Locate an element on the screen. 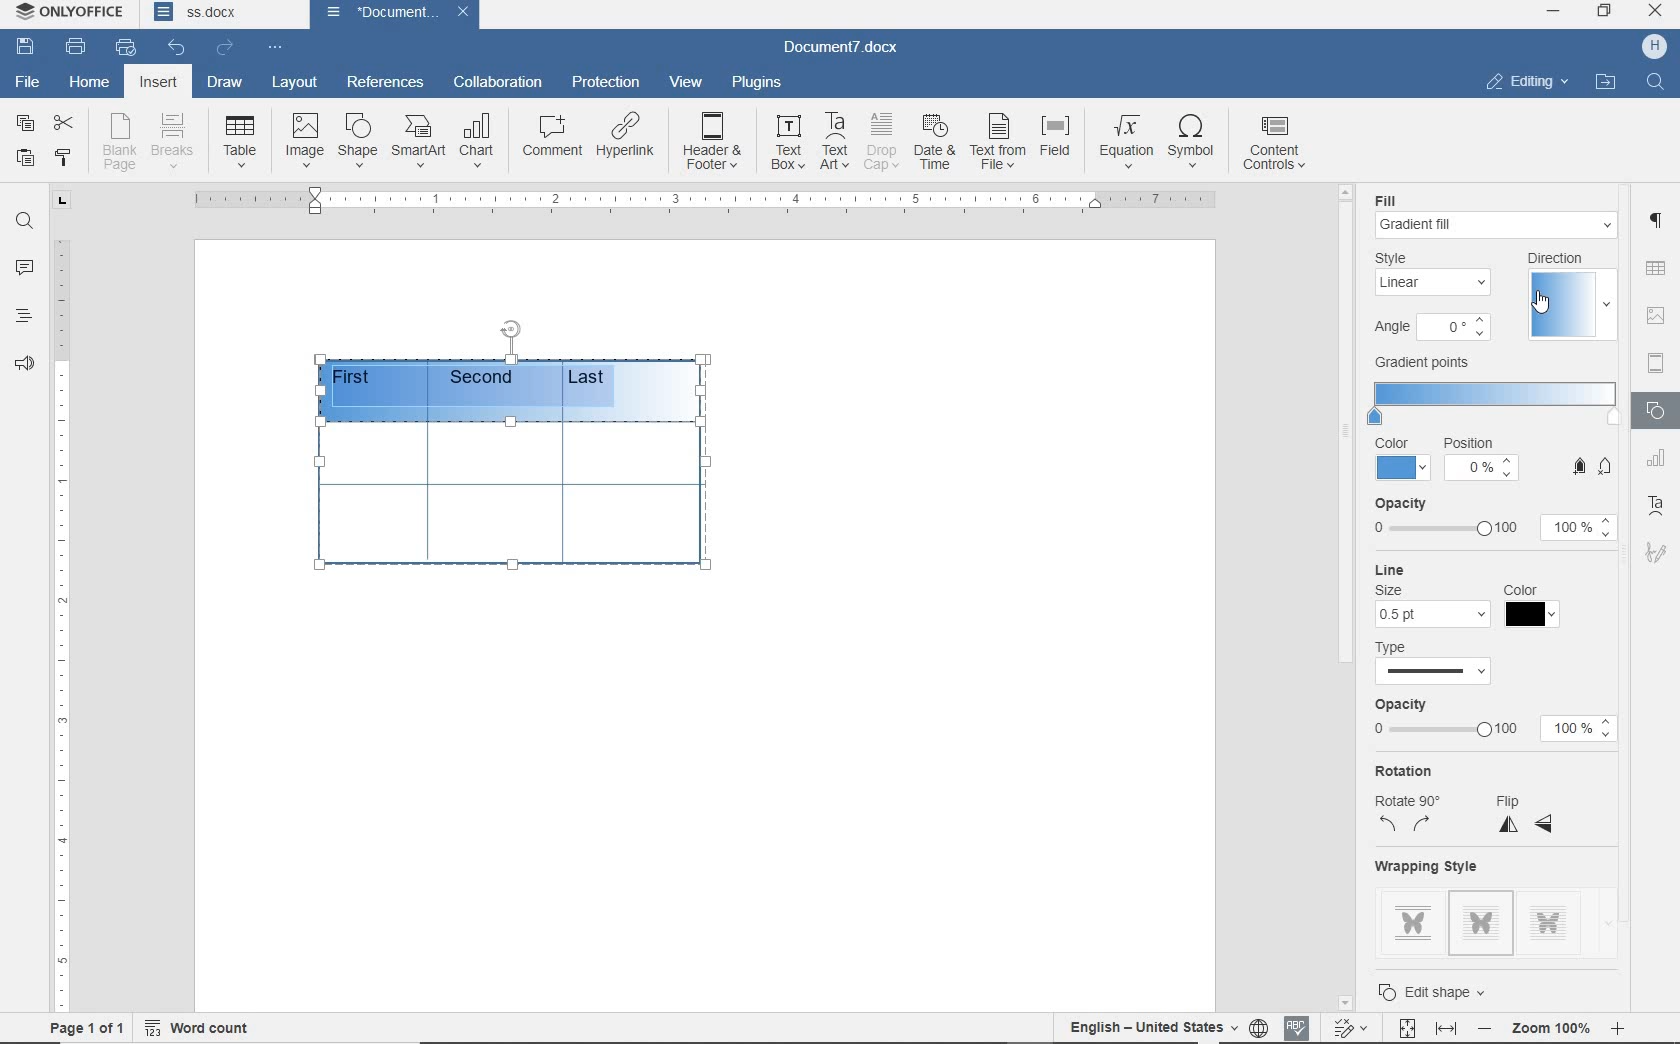  0.5 pt is located at coordinates (1437, 614).